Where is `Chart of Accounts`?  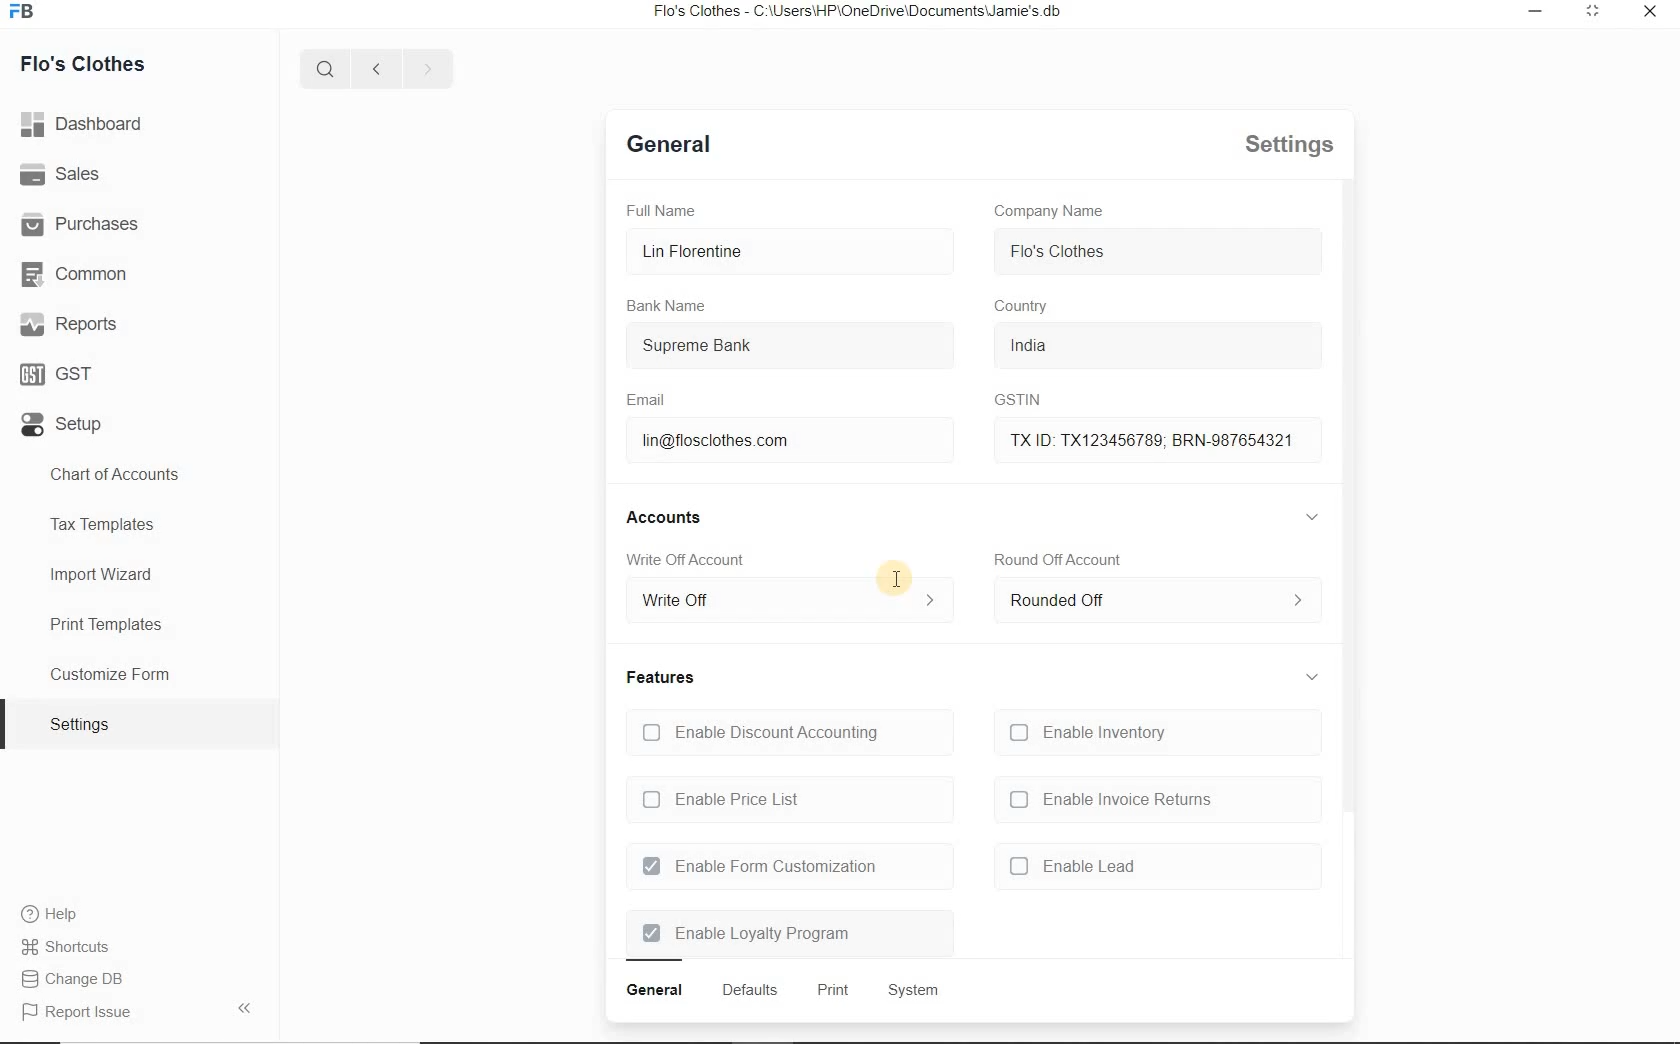 Chart of Accounts is located at coordinates (116, 473).